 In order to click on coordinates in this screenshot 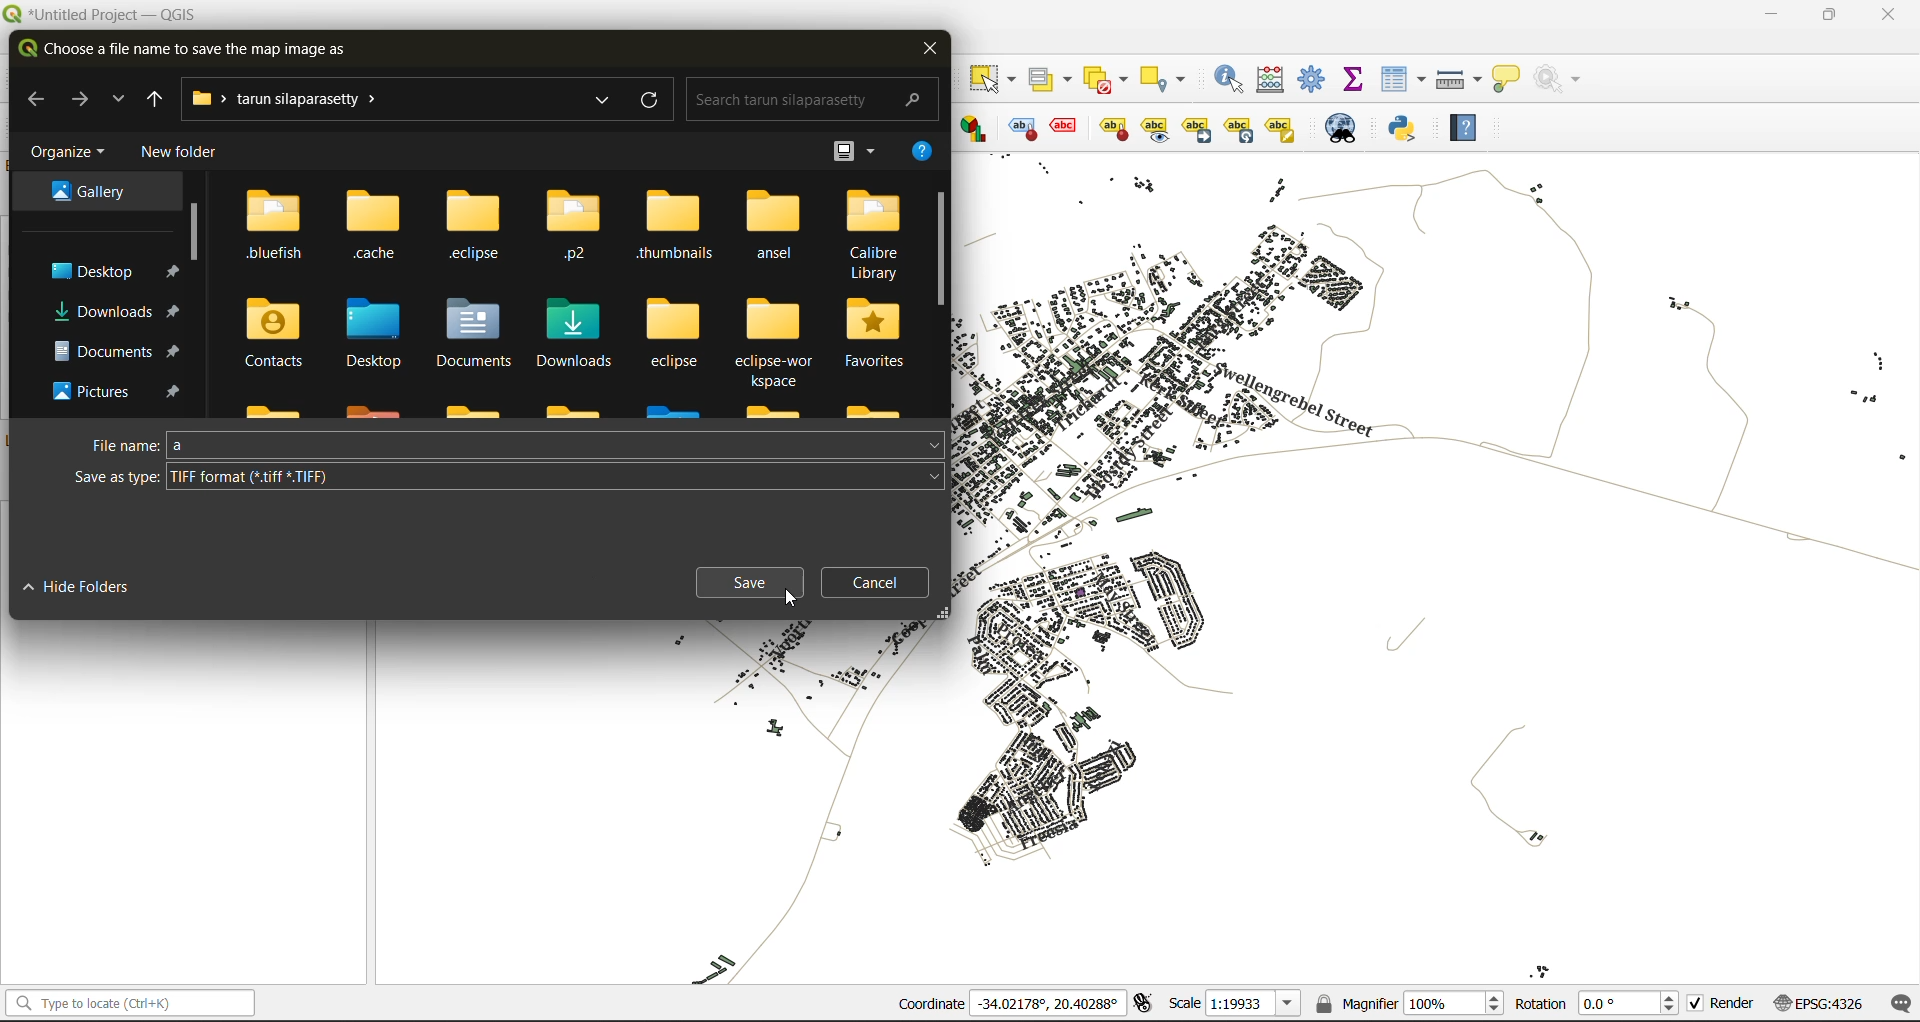, I will do `click(1009, 1005)`.